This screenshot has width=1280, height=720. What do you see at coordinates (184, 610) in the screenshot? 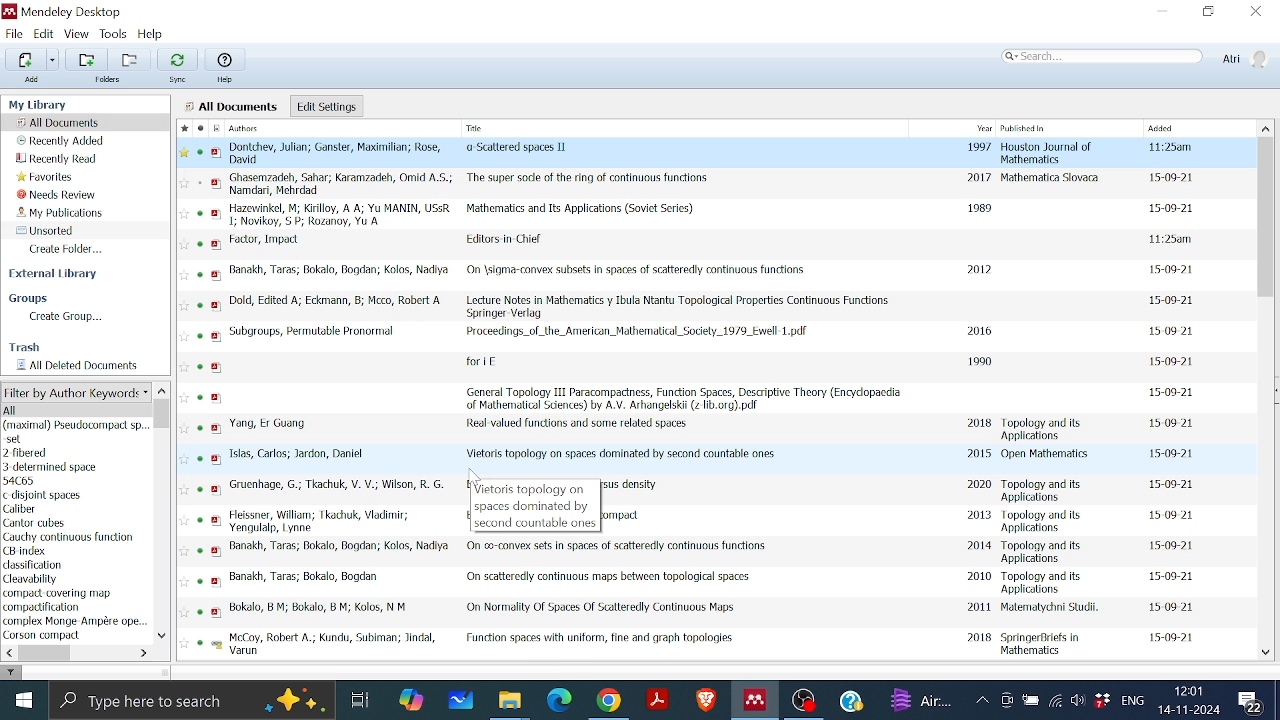
I see `Favourite` at bounding box center [184, 610].